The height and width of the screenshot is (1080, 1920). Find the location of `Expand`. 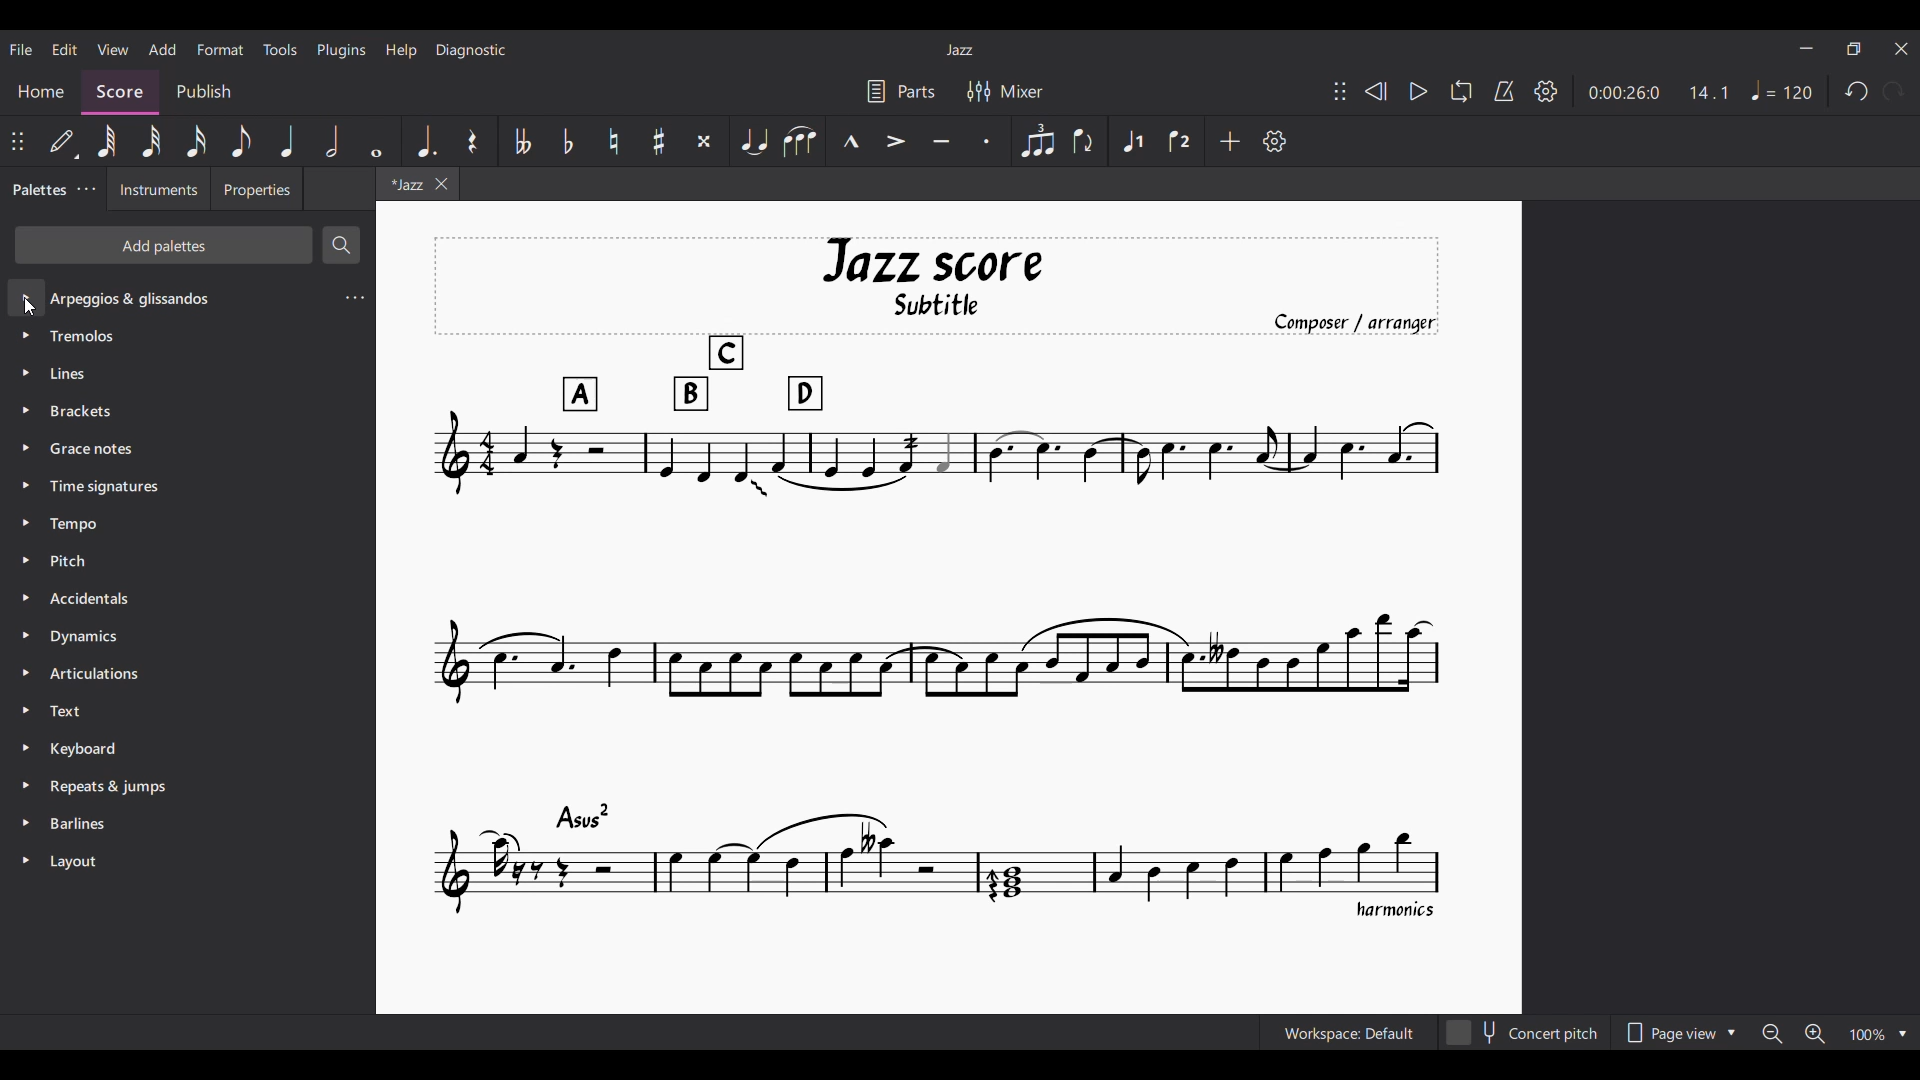

Expand is located at coordinates (26, 579).